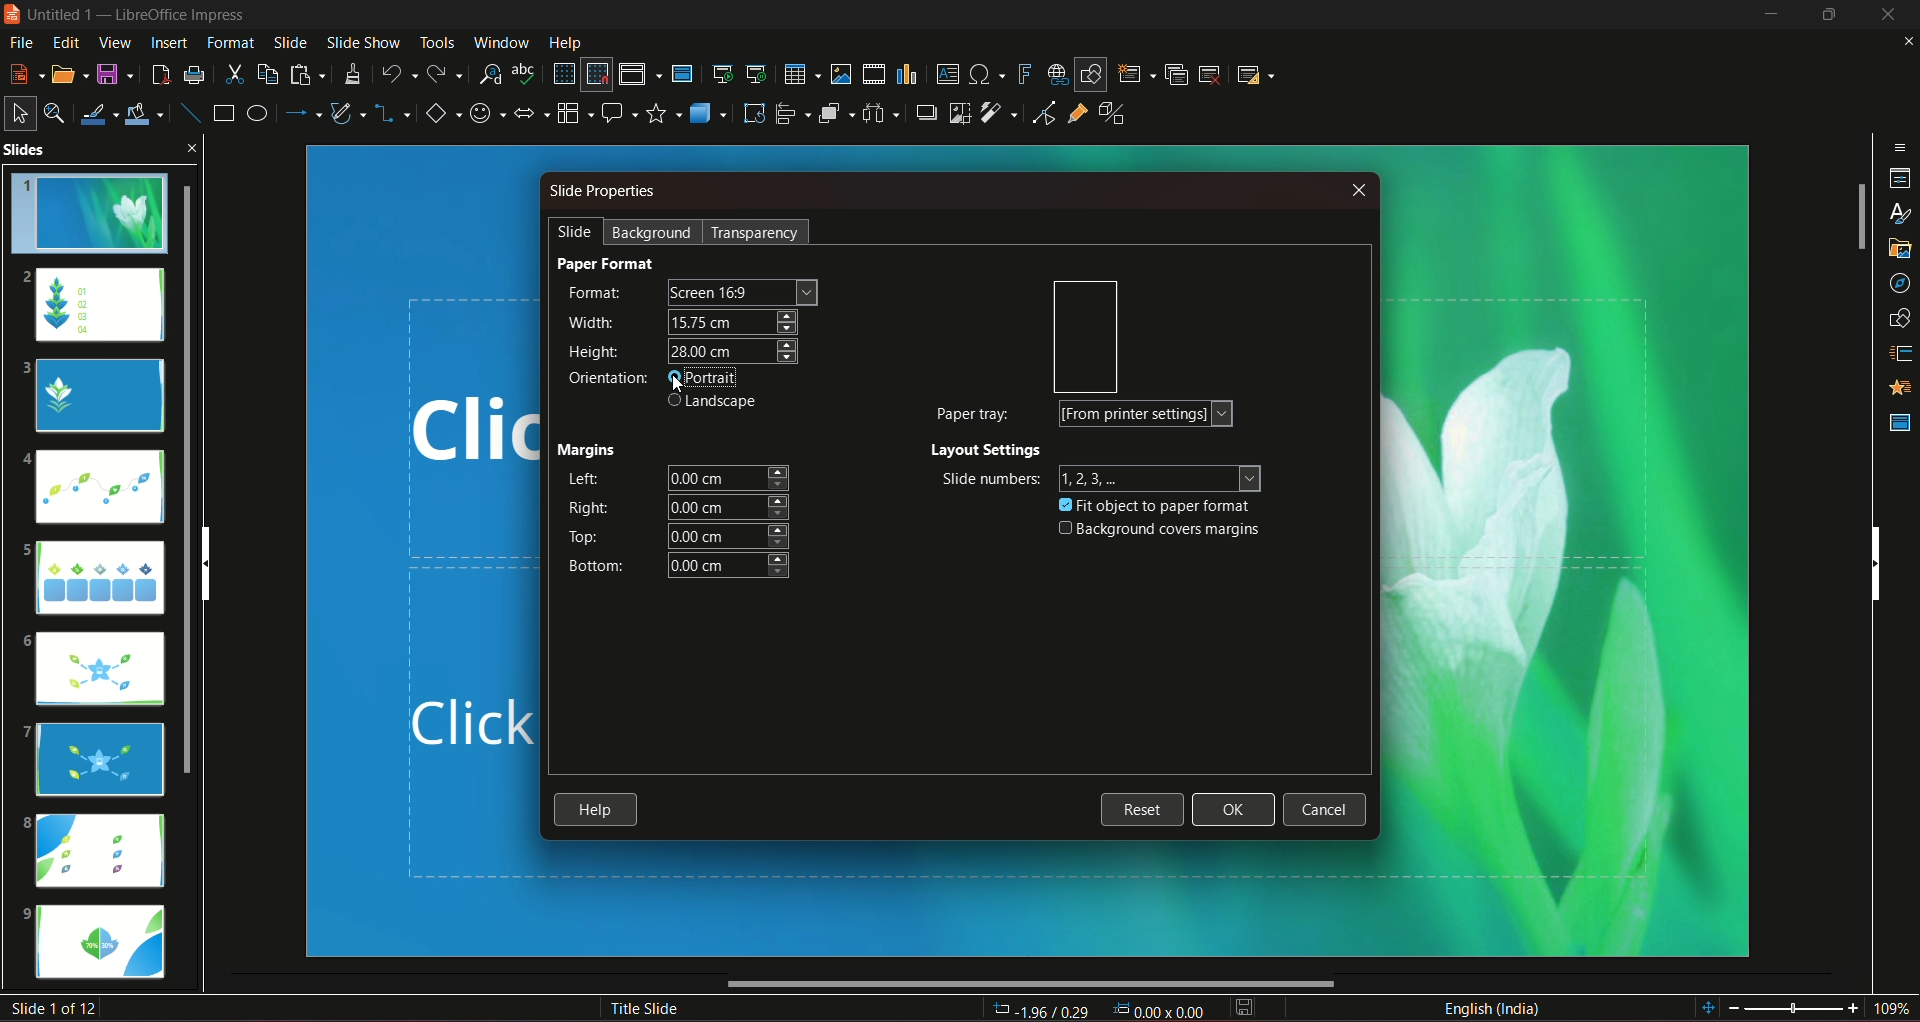  I want to click on transparency, so click(755, 232).